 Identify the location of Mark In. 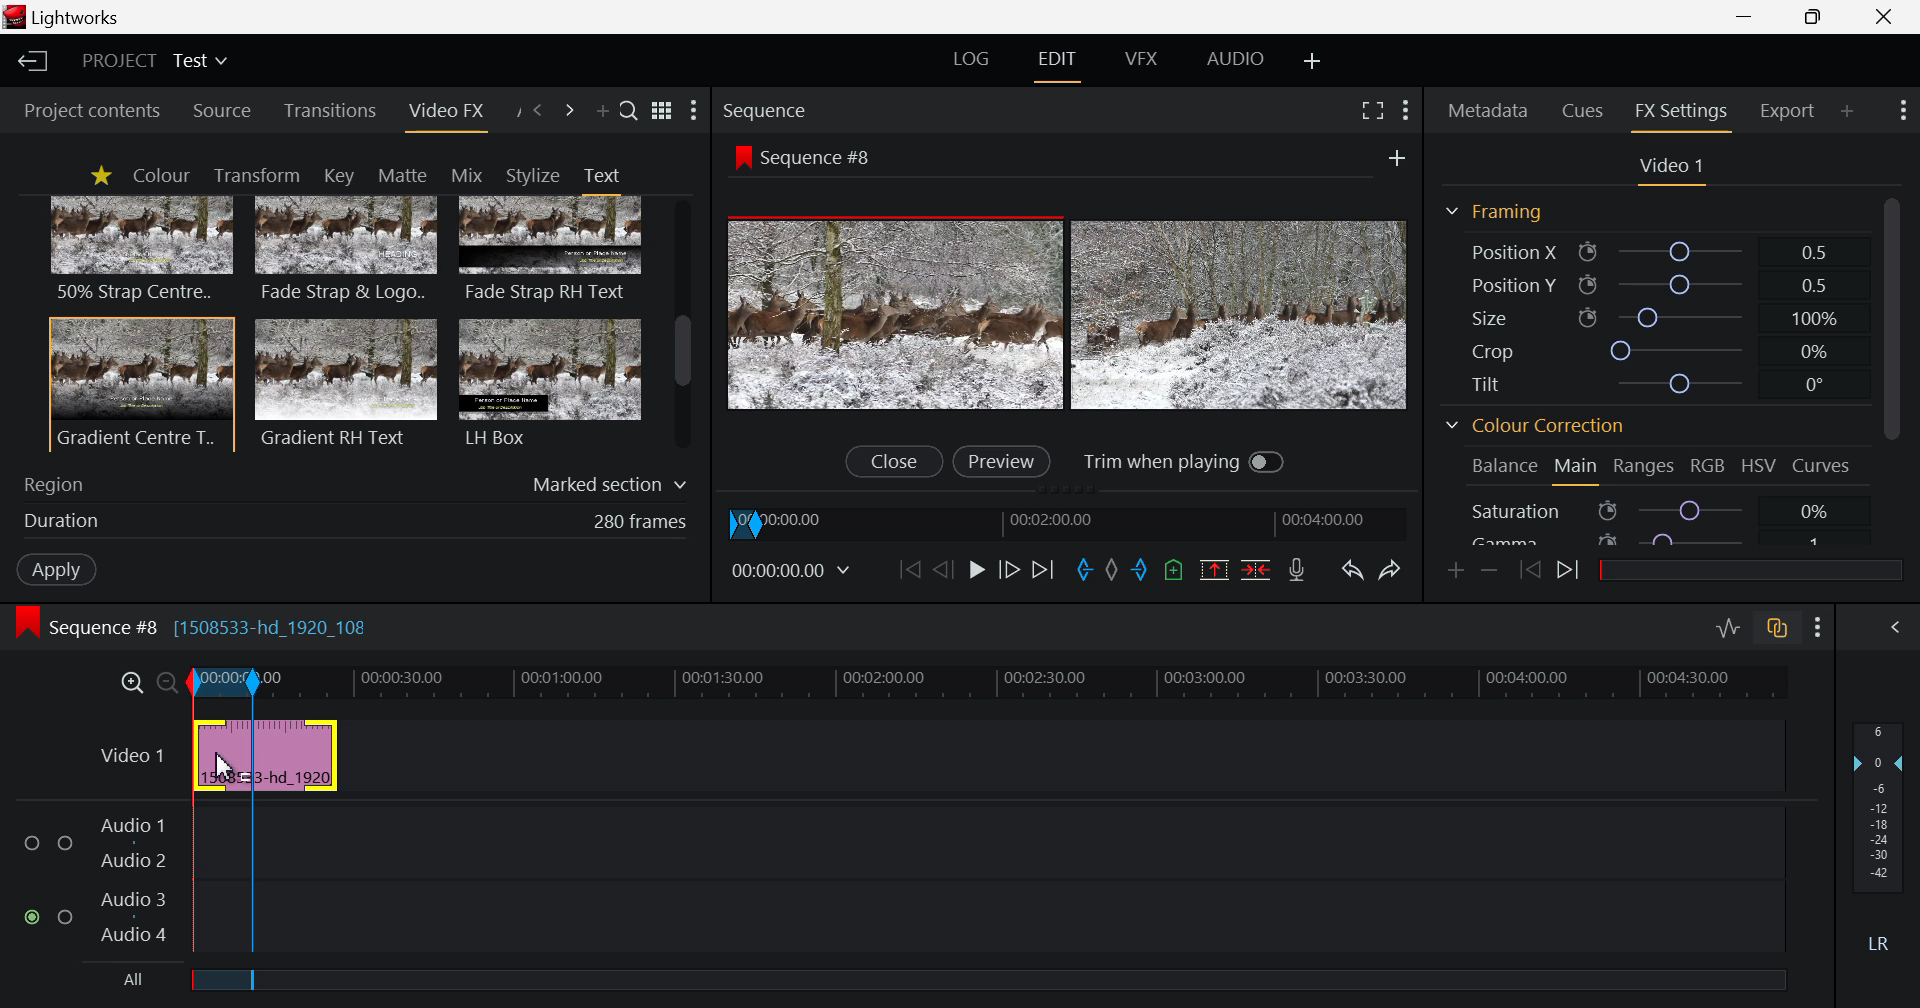
(1081, 568).